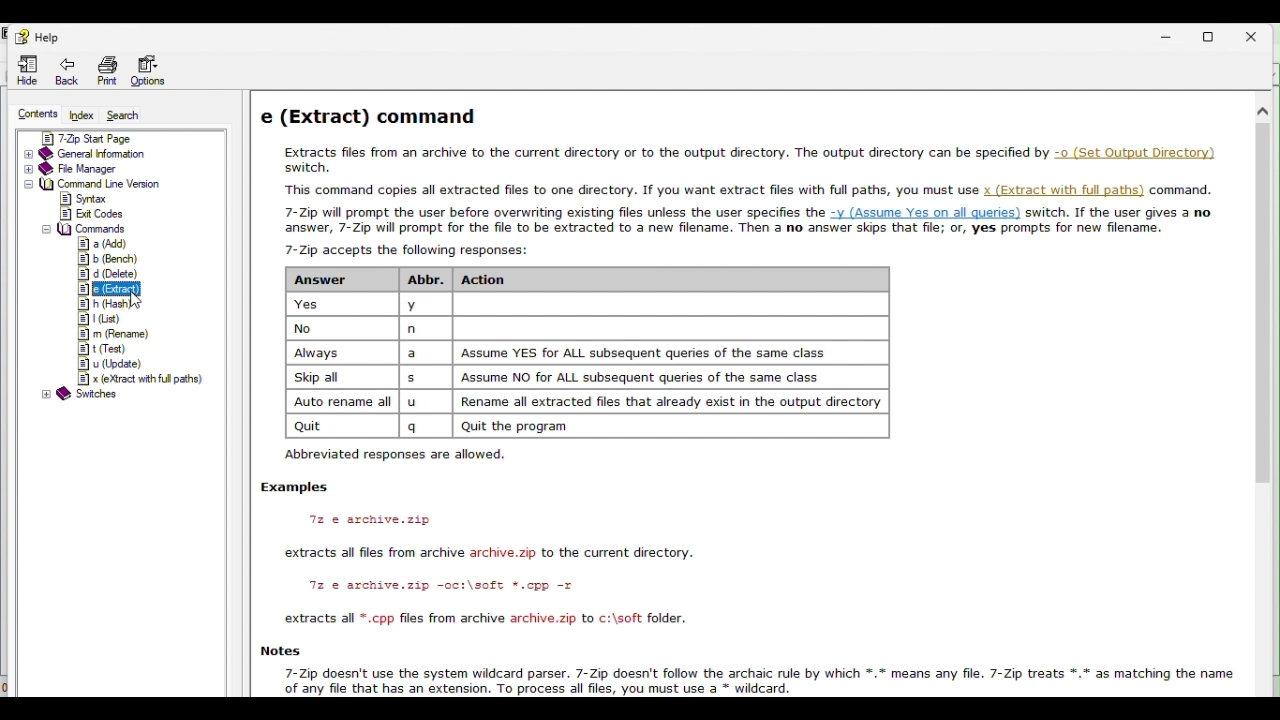  Describe the element at coordinates (1171, 32) in the screenshot. I see `Minimize` at that location.